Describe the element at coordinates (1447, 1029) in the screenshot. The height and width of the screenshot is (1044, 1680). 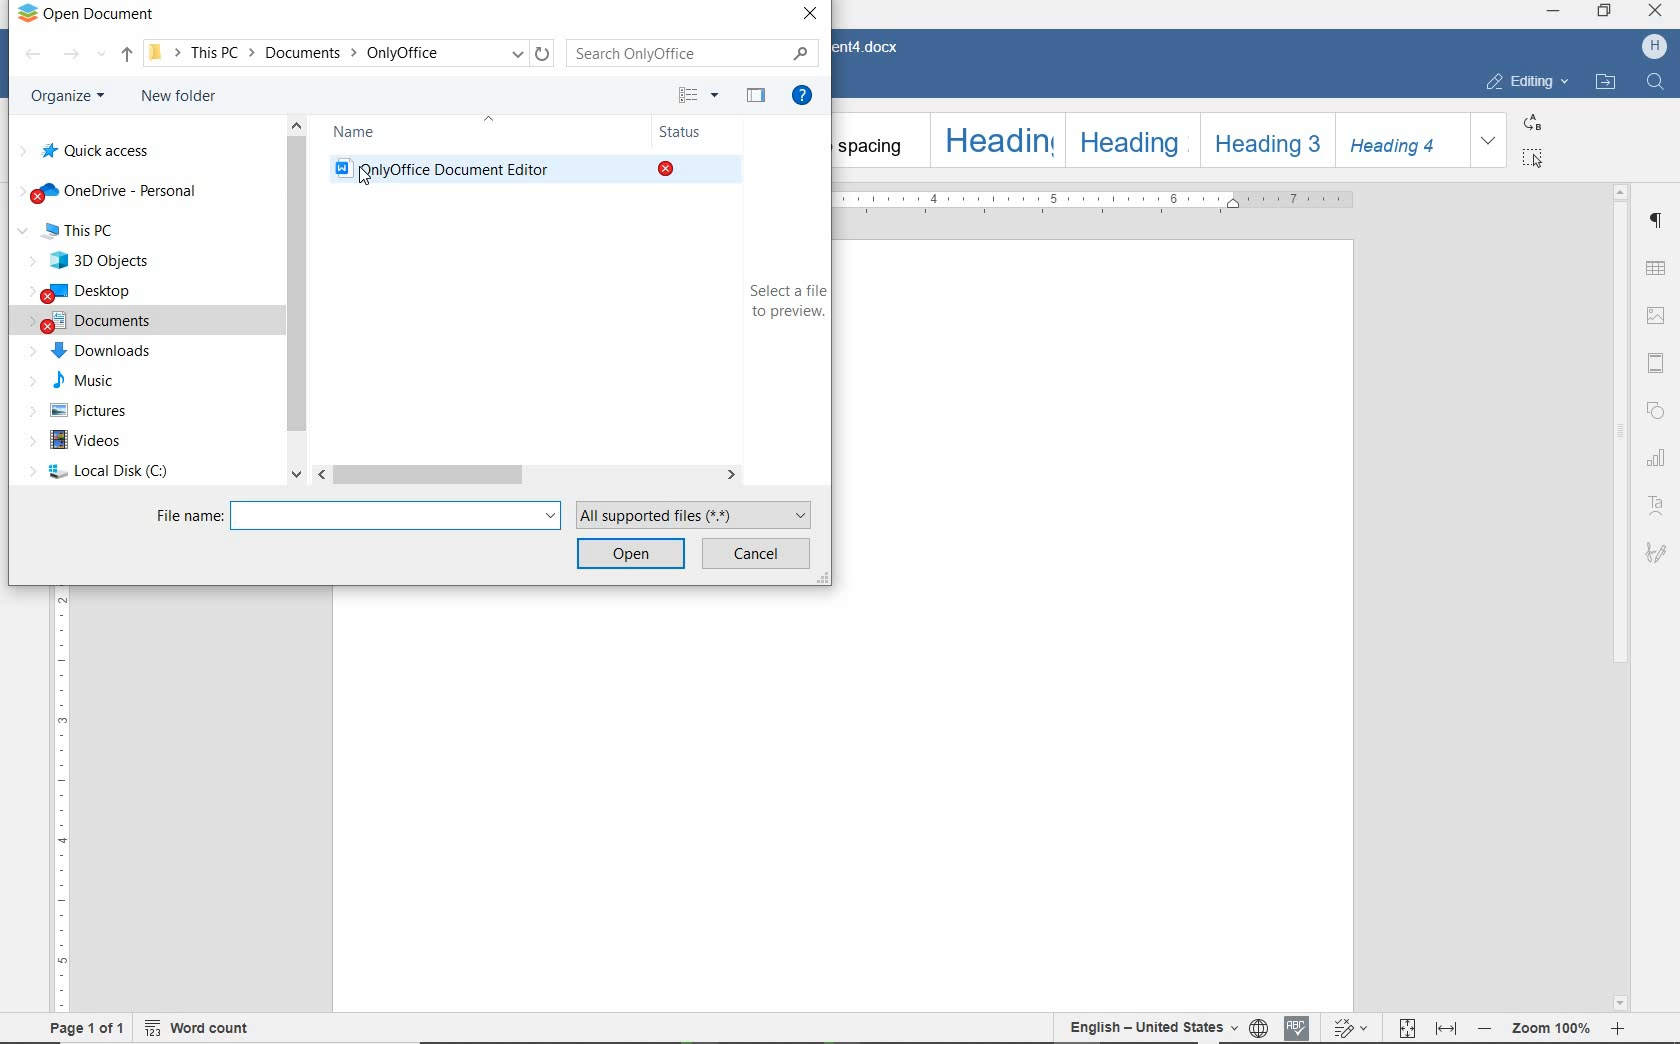
I see `fit to width` at that location.